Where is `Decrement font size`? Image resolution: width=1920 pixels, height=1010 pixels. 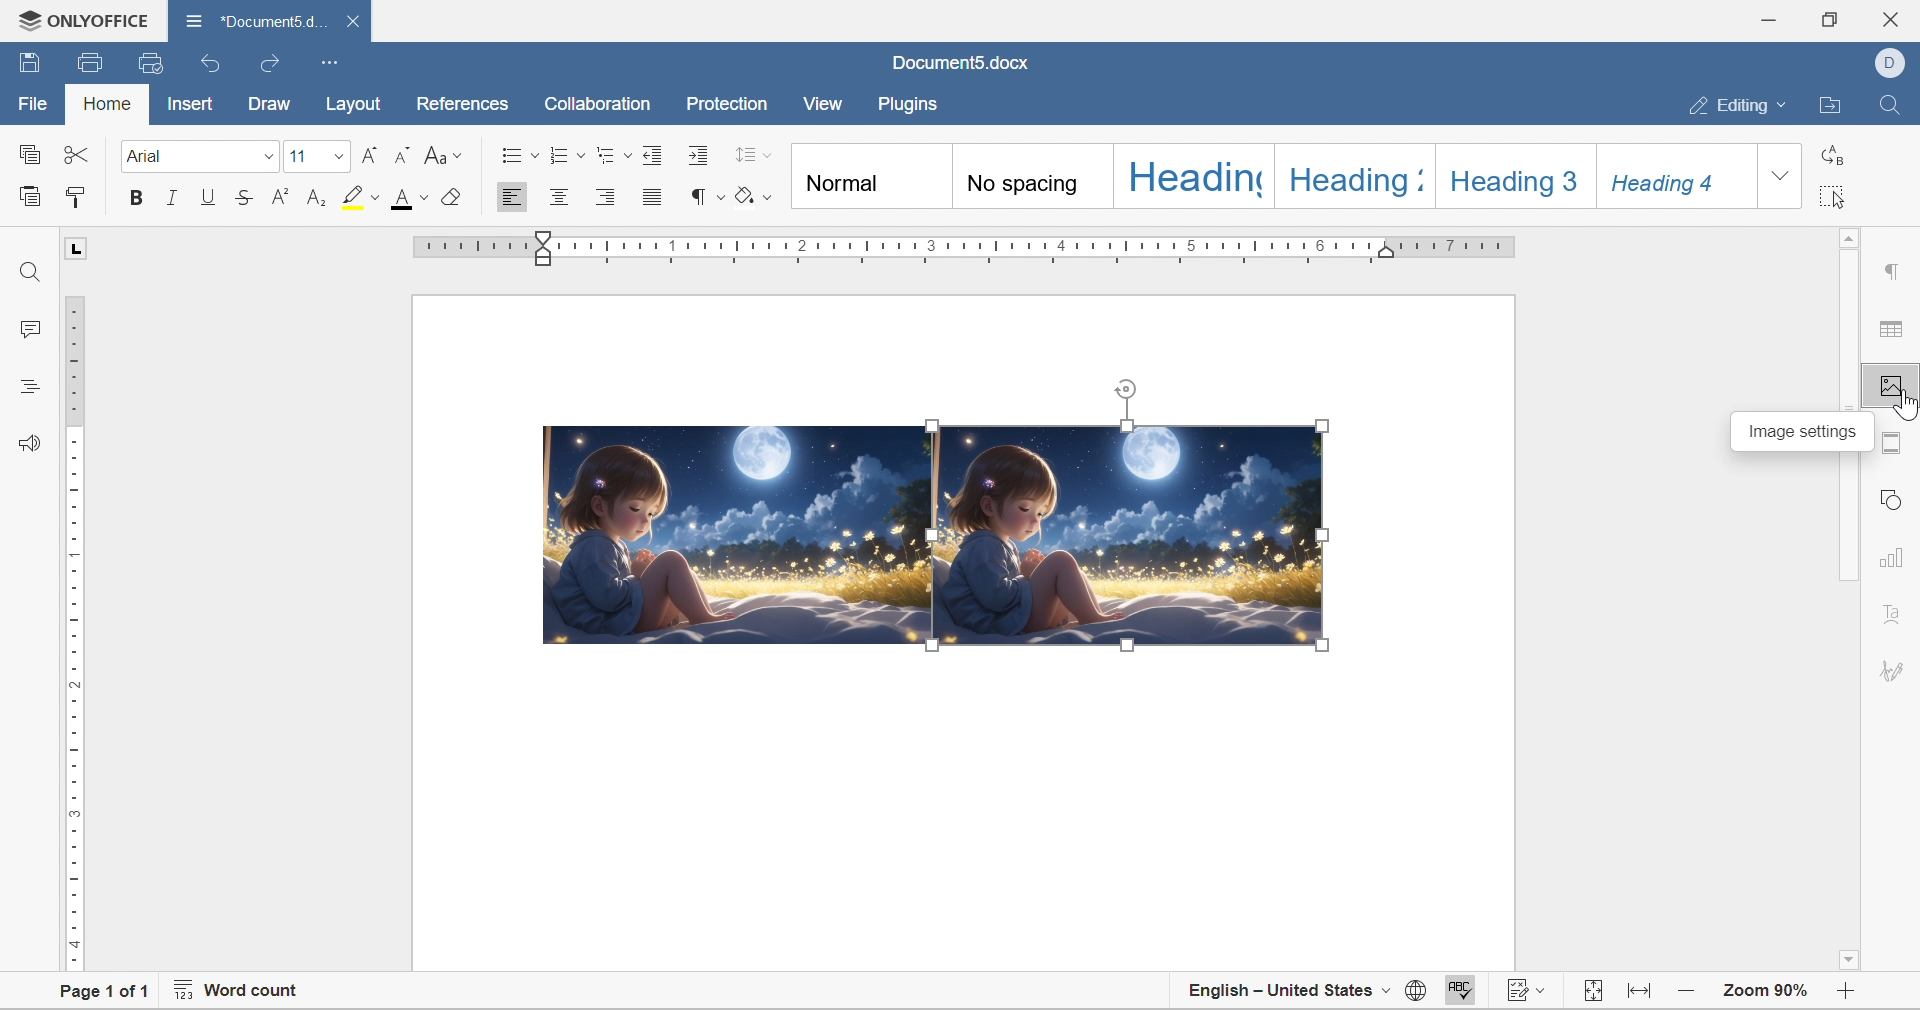 Decrement font size is located at coordinates (402, 154).